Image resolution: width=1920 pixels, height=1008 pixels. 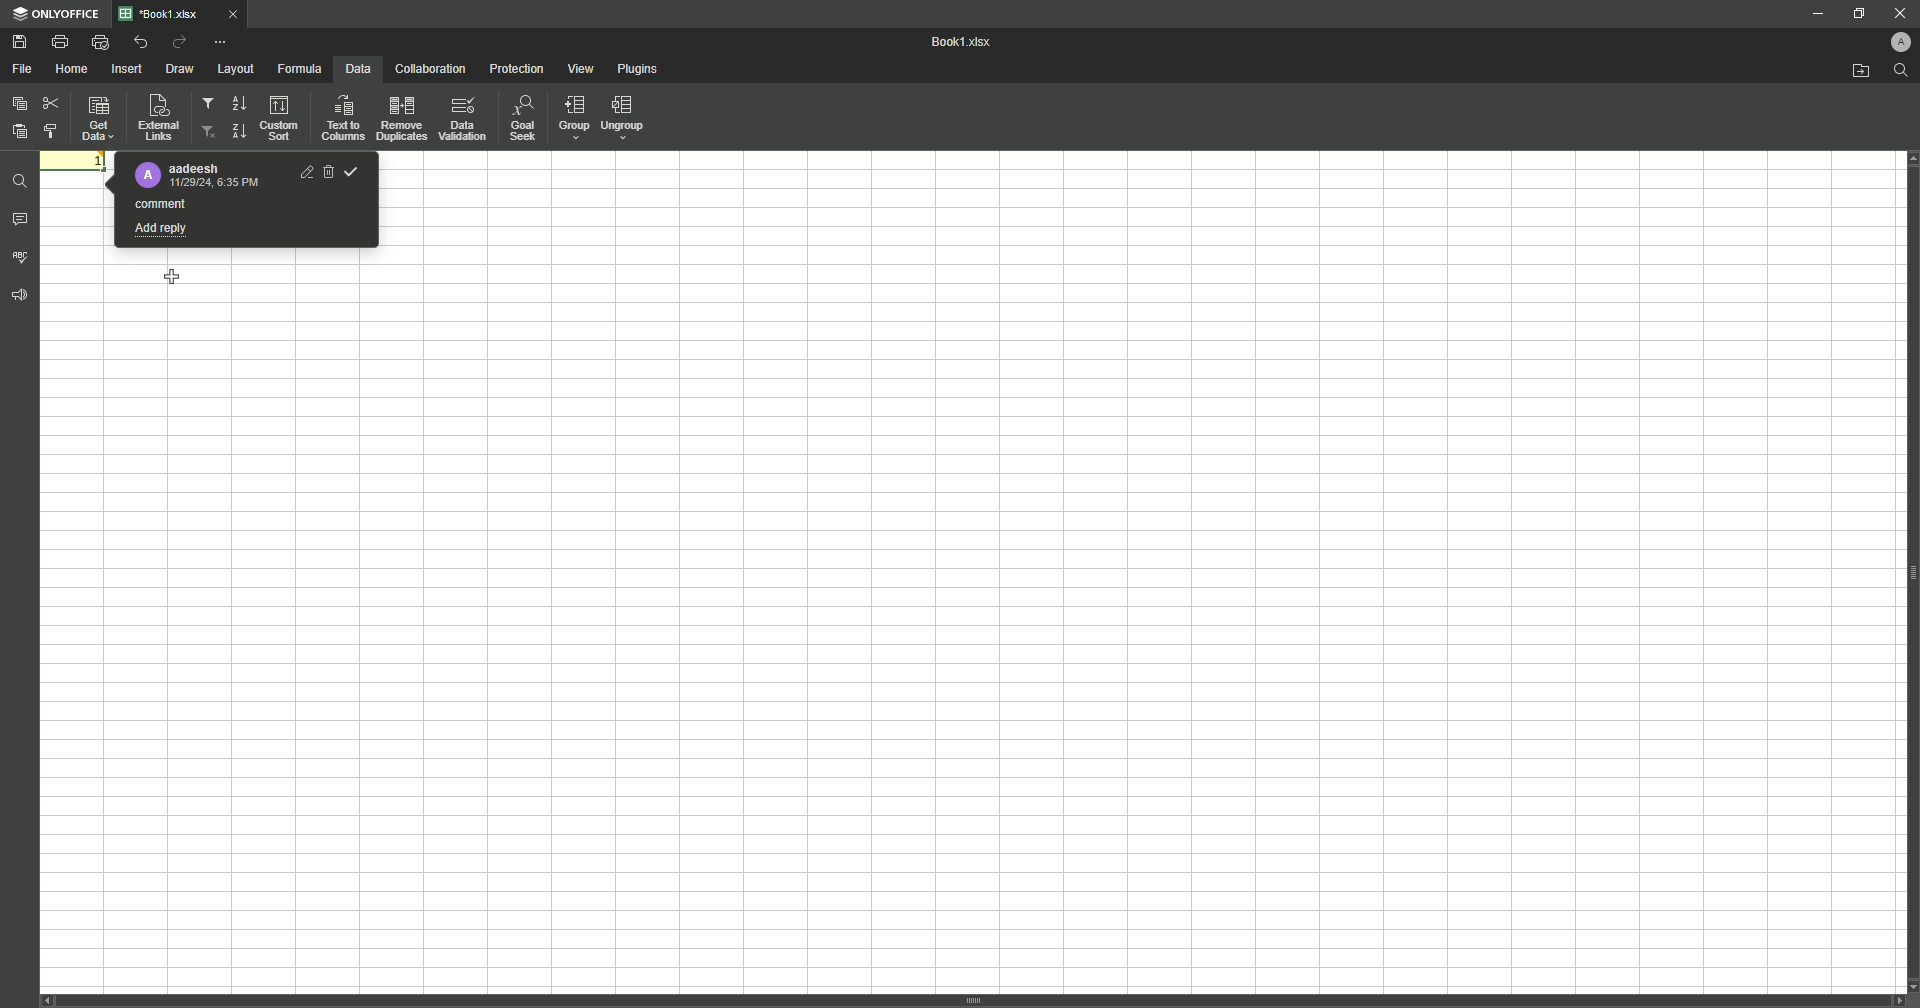 I want to click on Cut, so click(x=50, y=100).